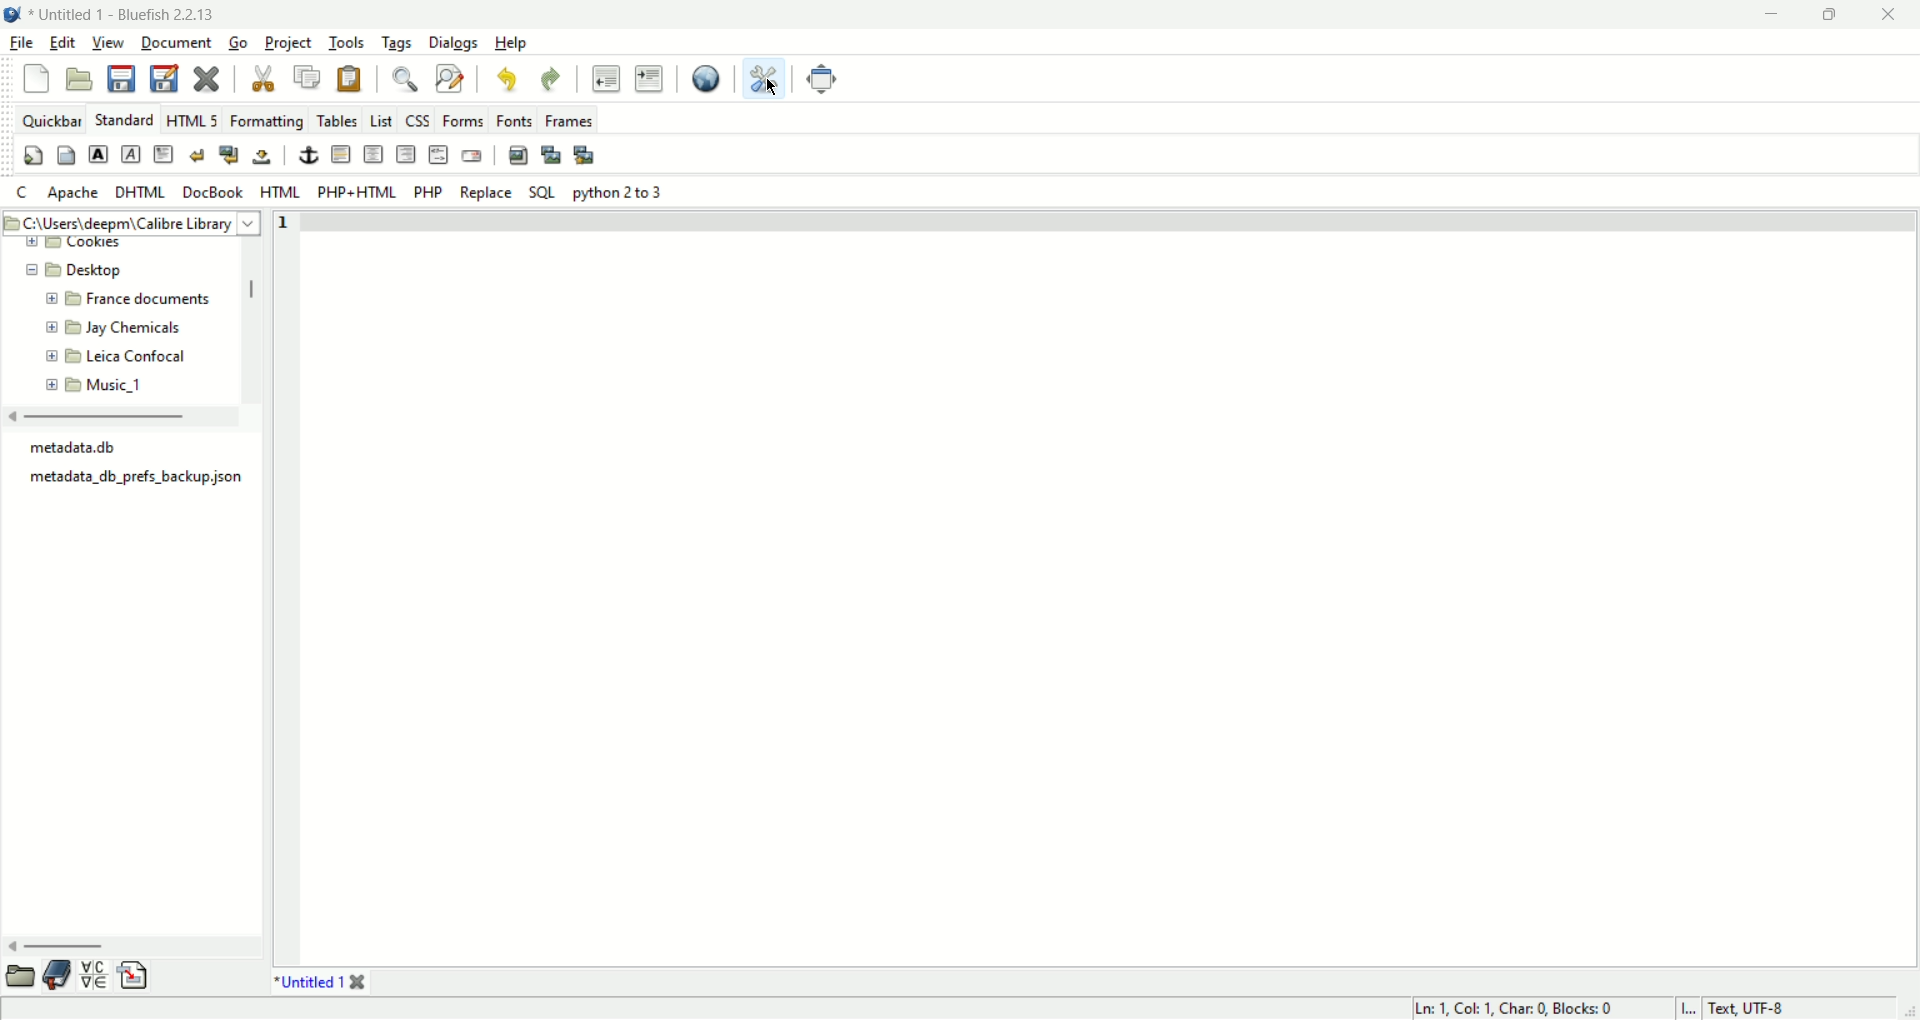 This screenshot has width=1920, height=1020. I want to click on save as, so click(163, 78).